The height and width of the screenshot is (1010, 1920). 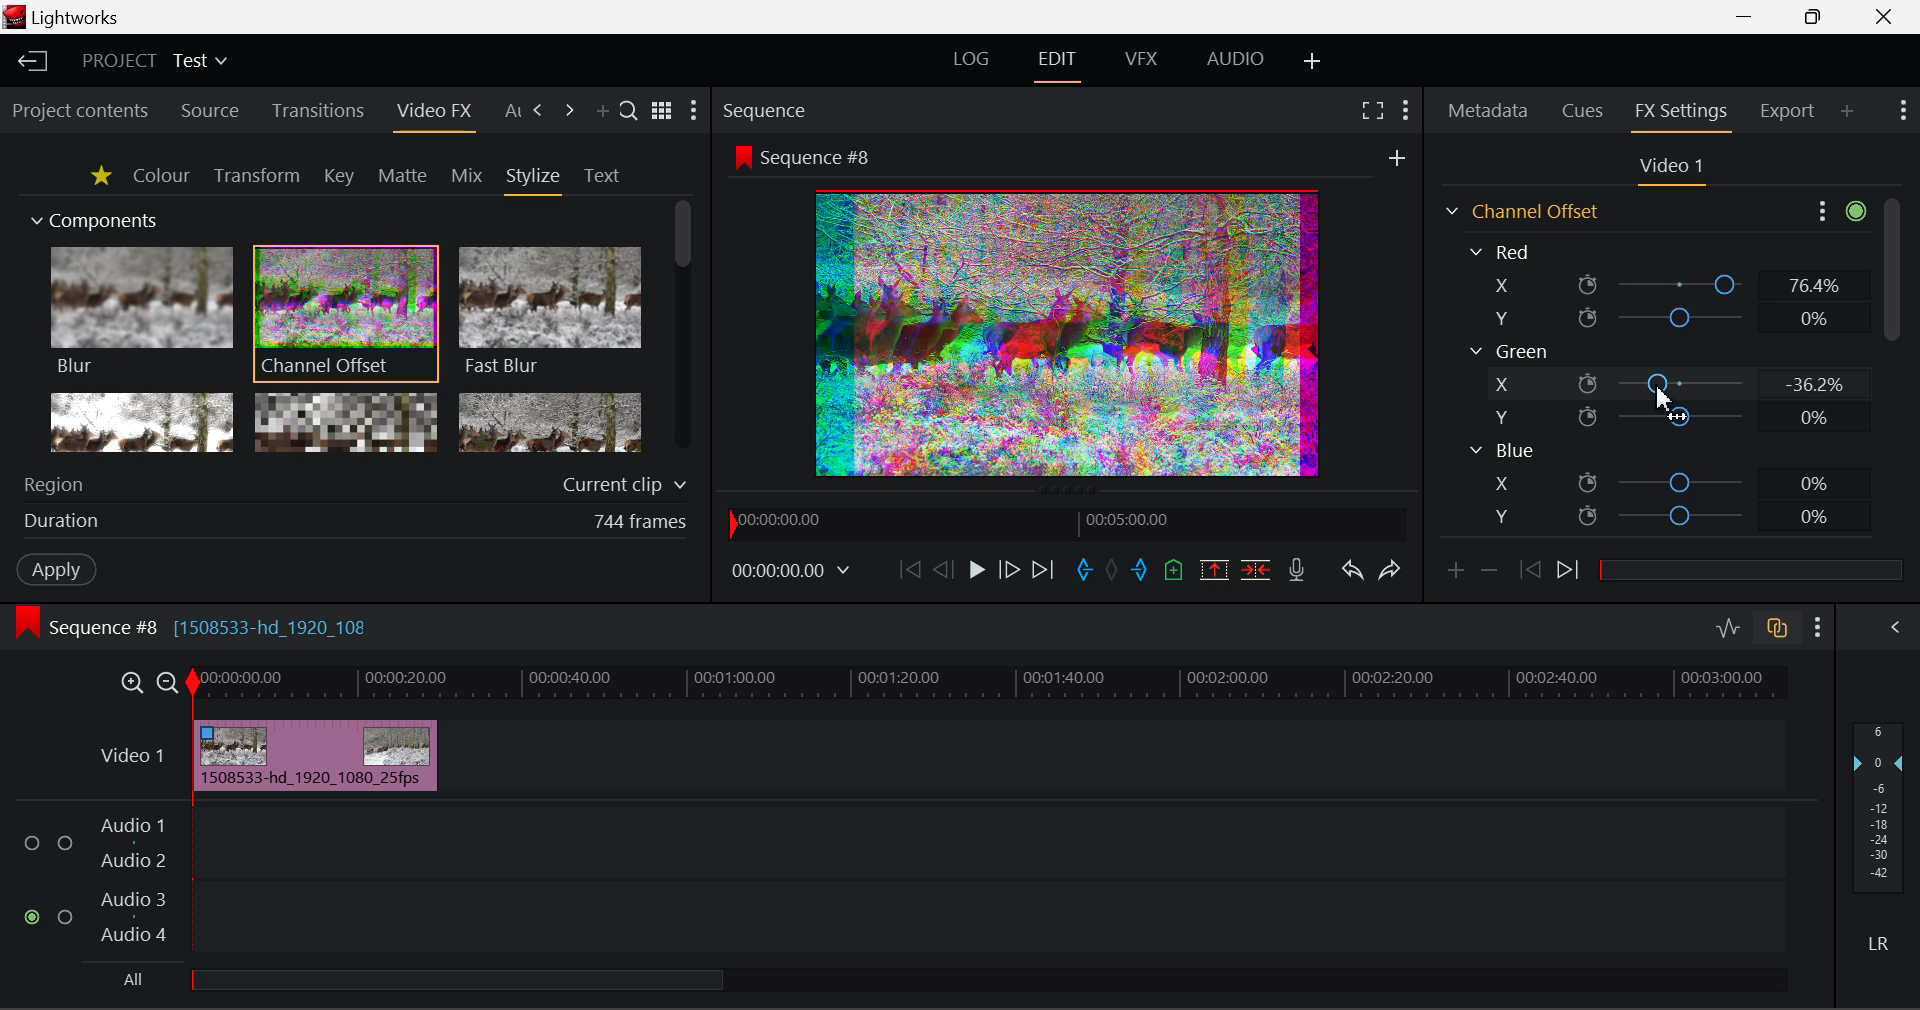 What do you see at coordinates (100, 178) in the screenshot?
I see `Favorites` at bounding box center [100, 178].